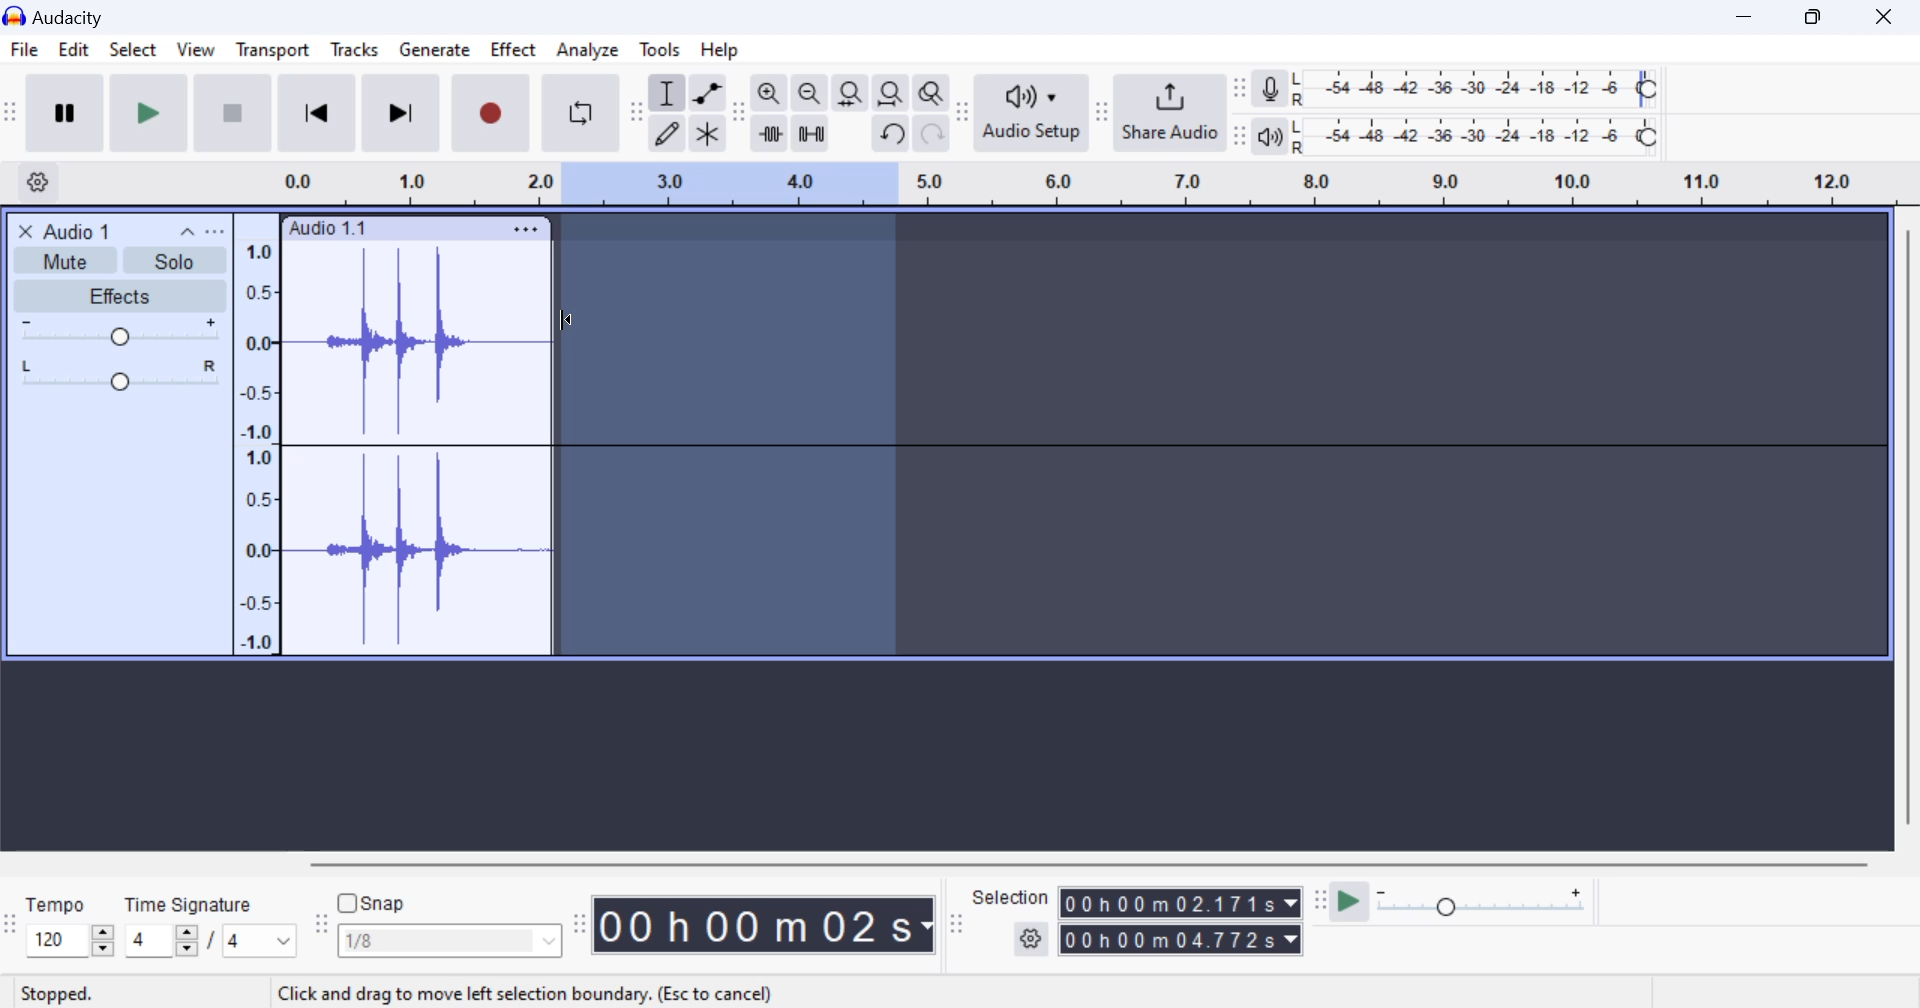 The image size is (1920, 1008). What do you see at coordinates (185, 230) in the screenshot?
I see `collapse` at bounding box center [185, 230].